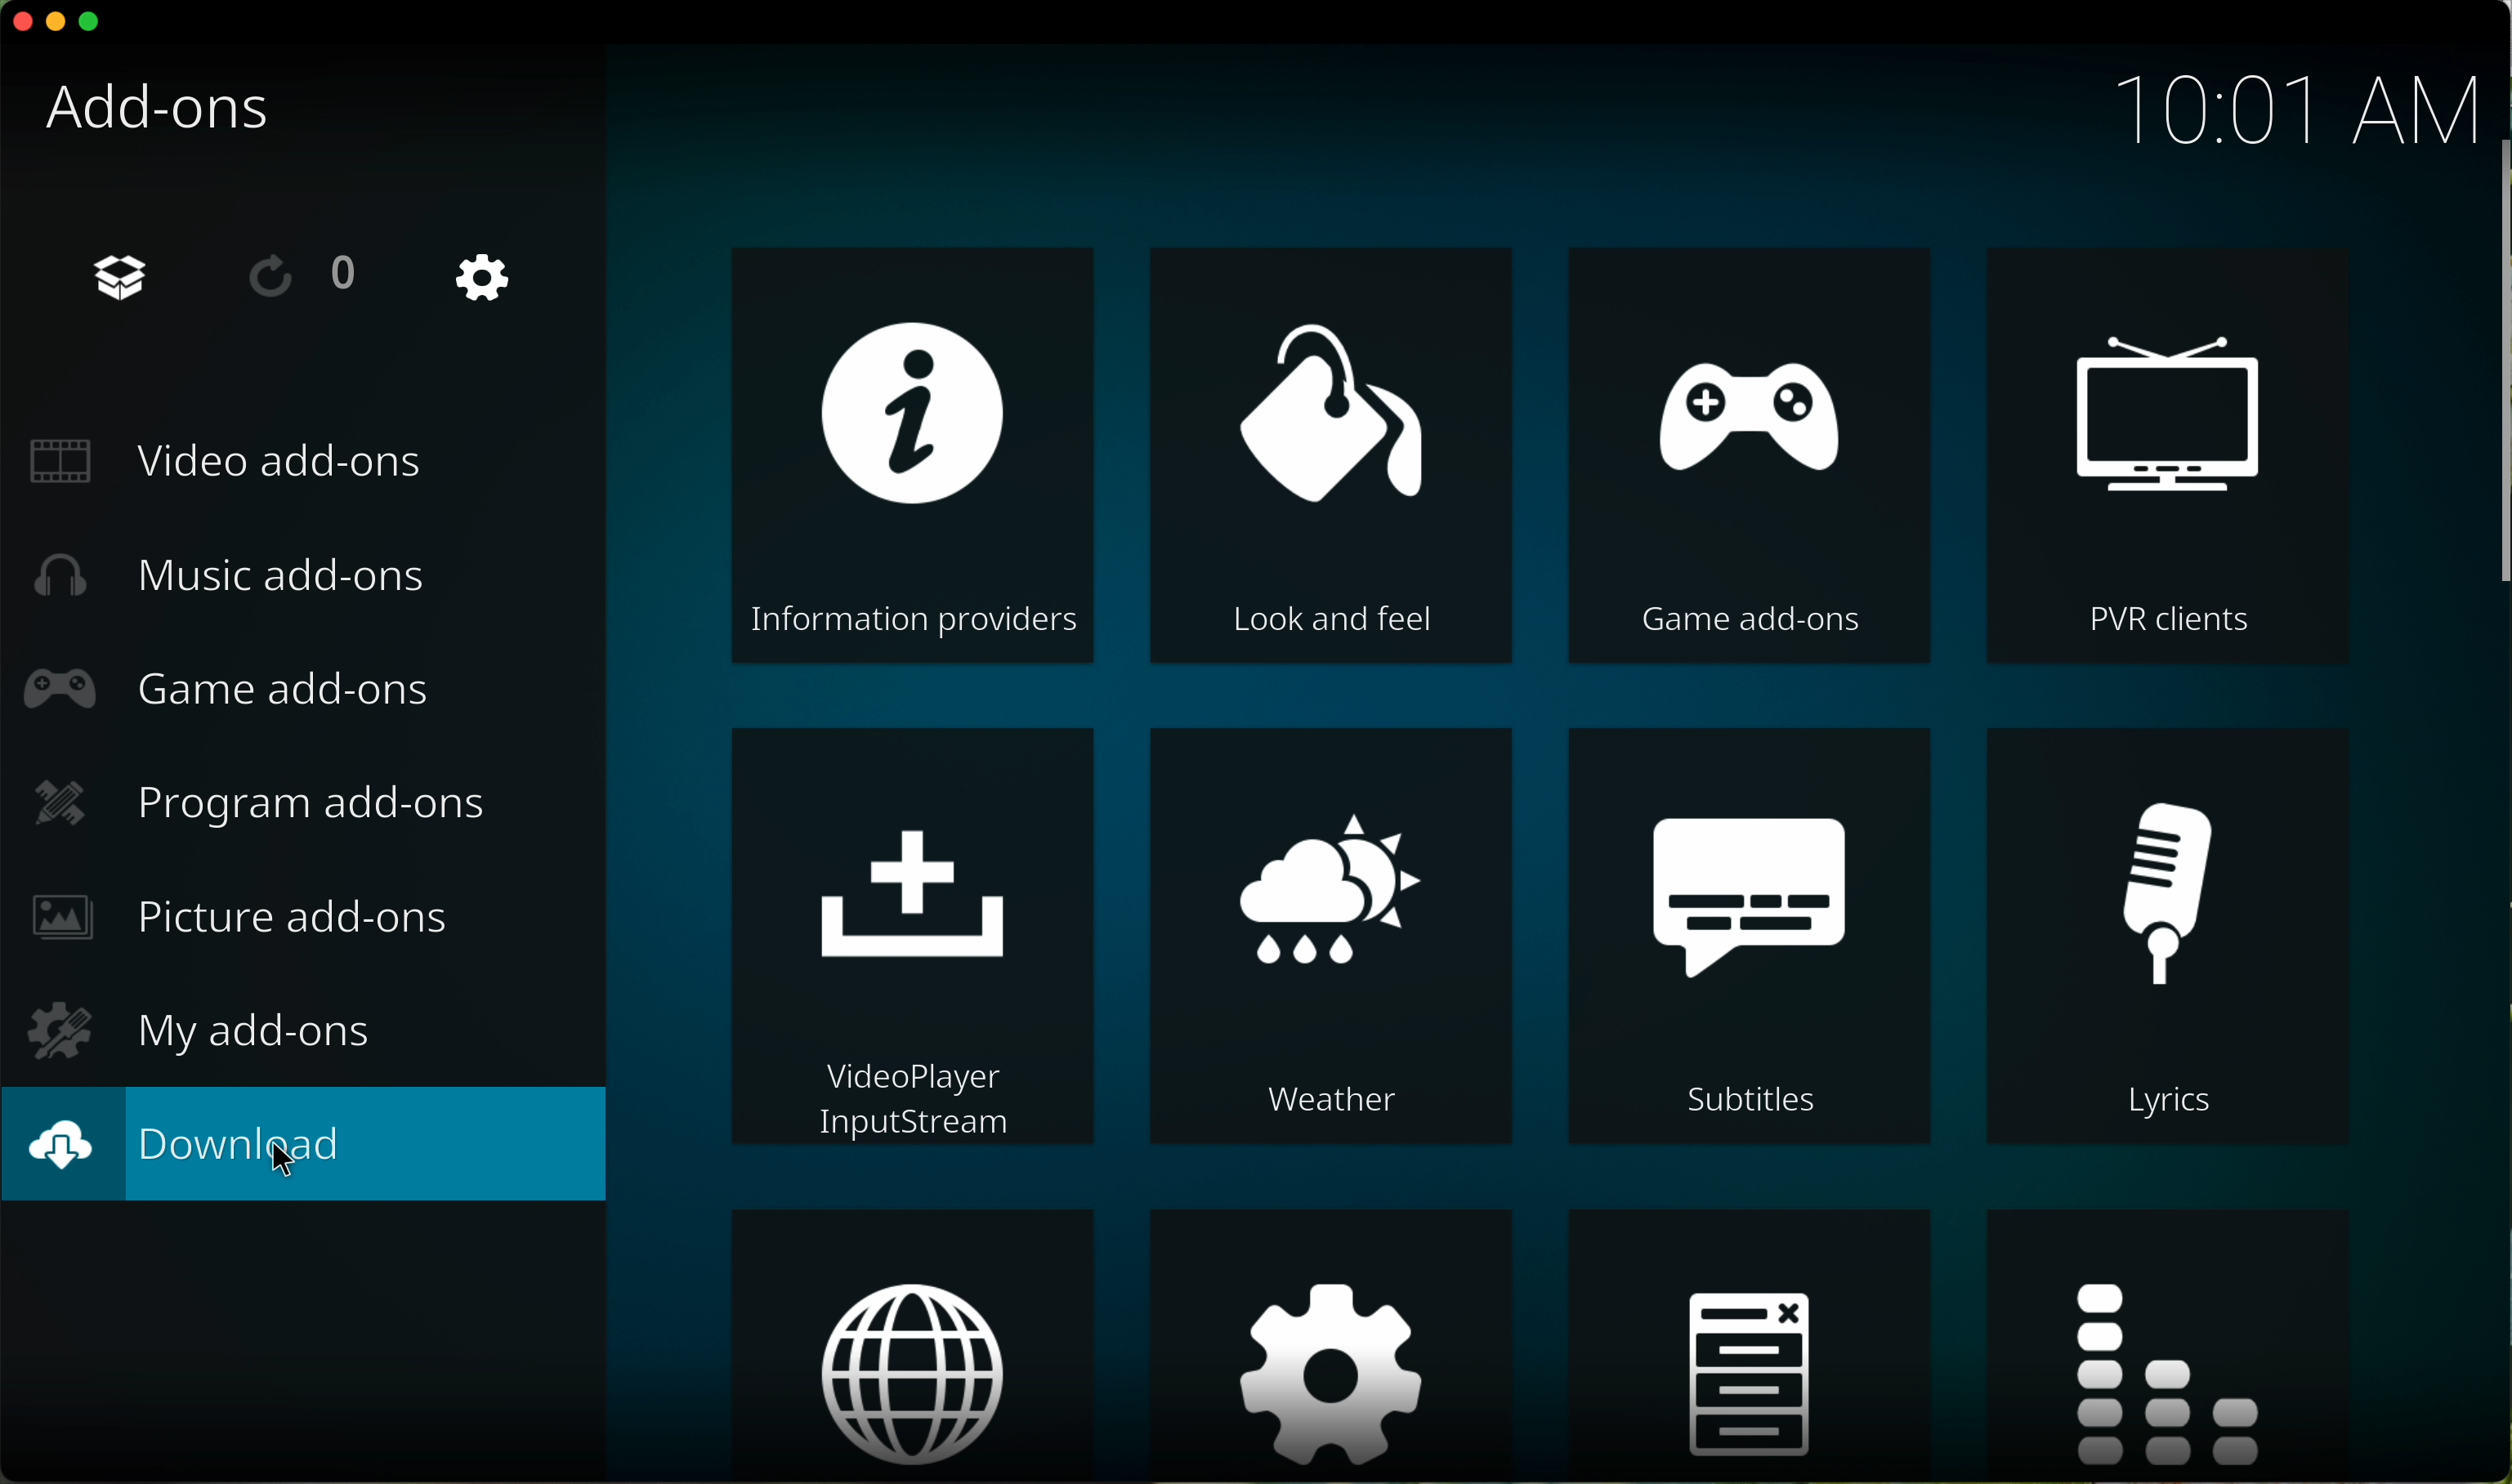 This screenshot has height=1484, width=2512. Describe the element at coordinates (2159, 933) in the screenshot. I see `lyrics` at that location.